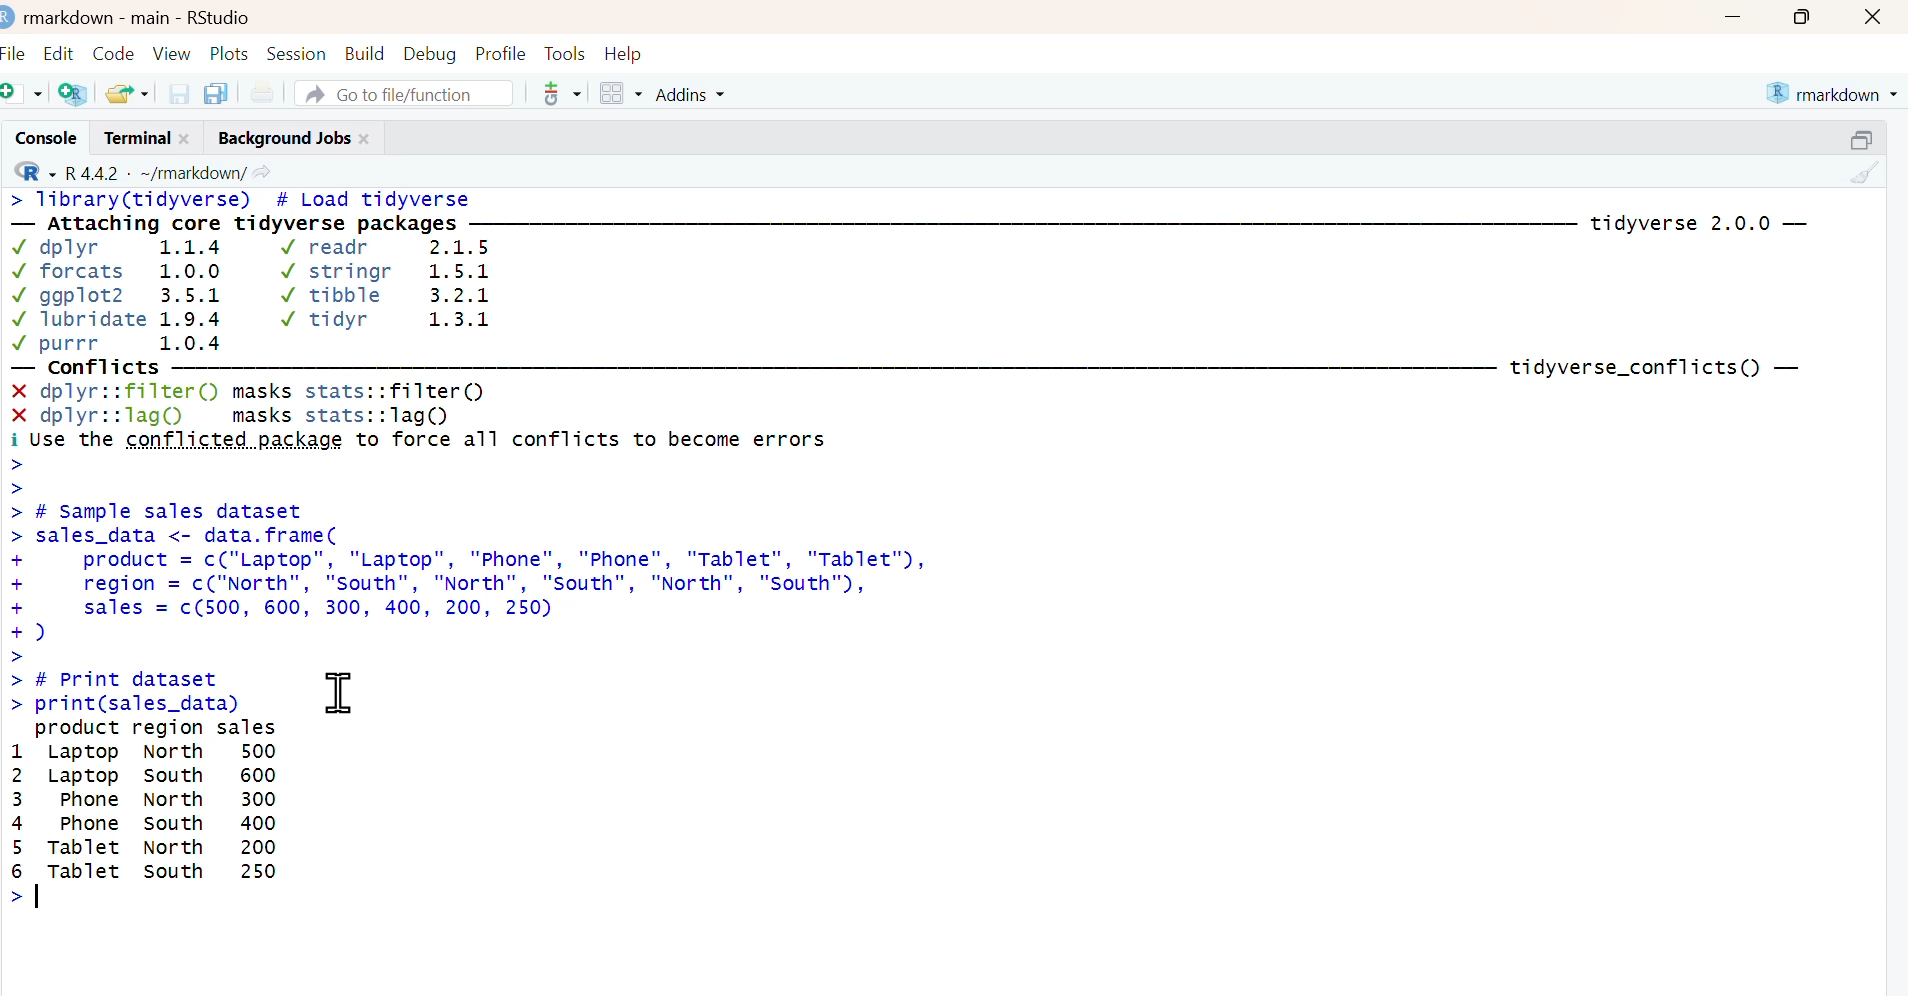 The width and height of the screenshot is (1908, 996). What do you see at coordinates (99, 15) in the screenshot?
I see `markdown - main -` at bounding box center [99, 15].